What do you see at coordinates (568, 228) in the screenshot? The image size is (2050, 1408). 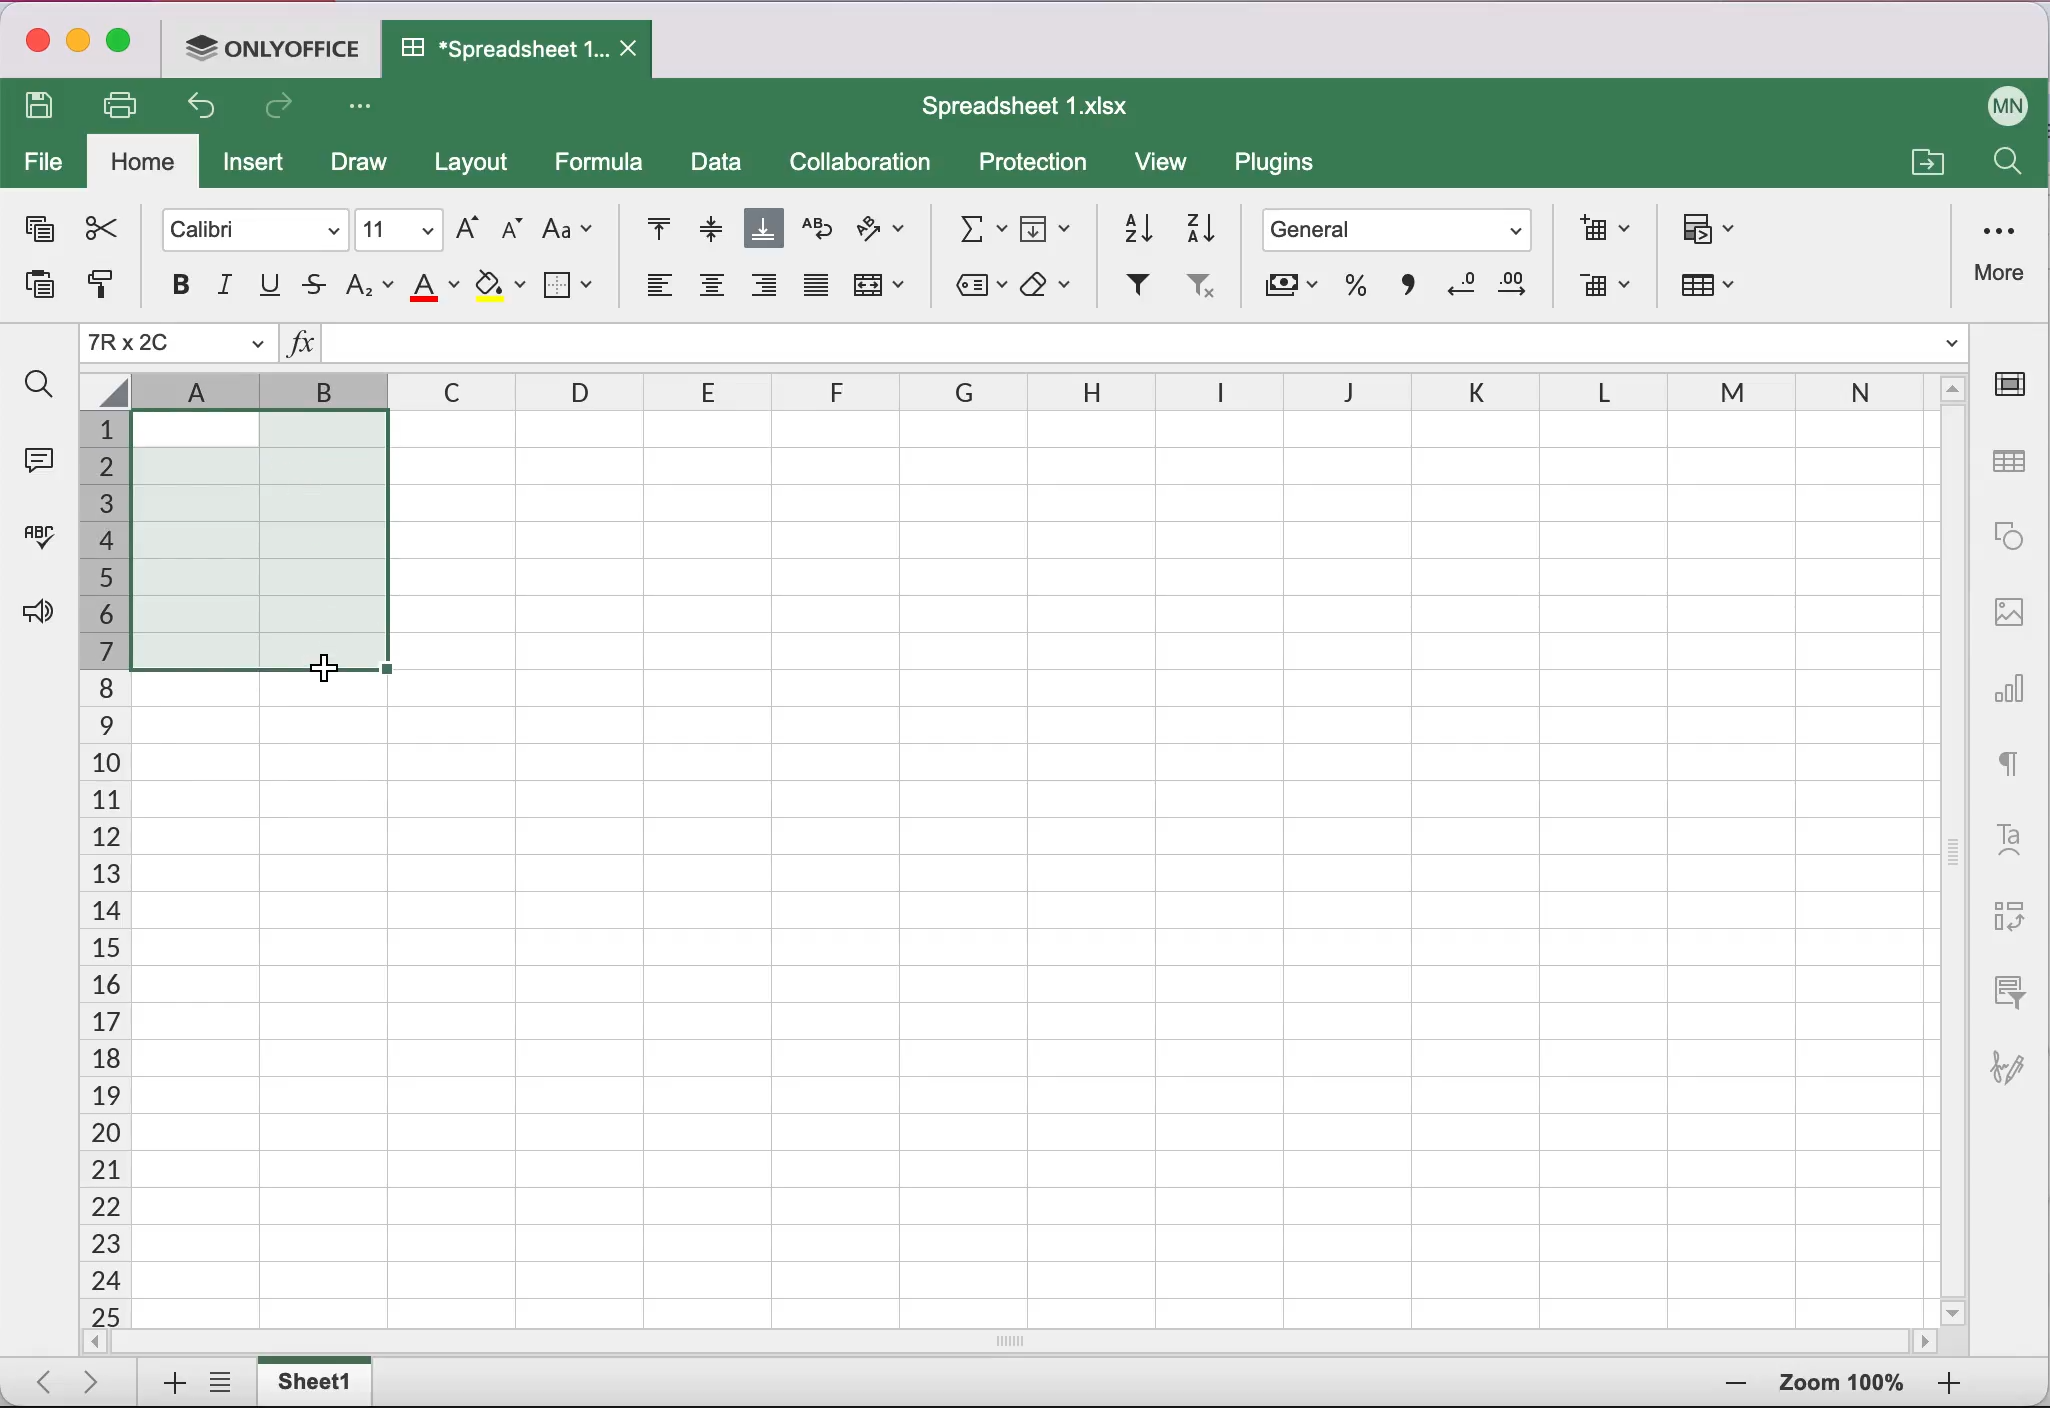 I see `change case` at bounding box center [568, 228].